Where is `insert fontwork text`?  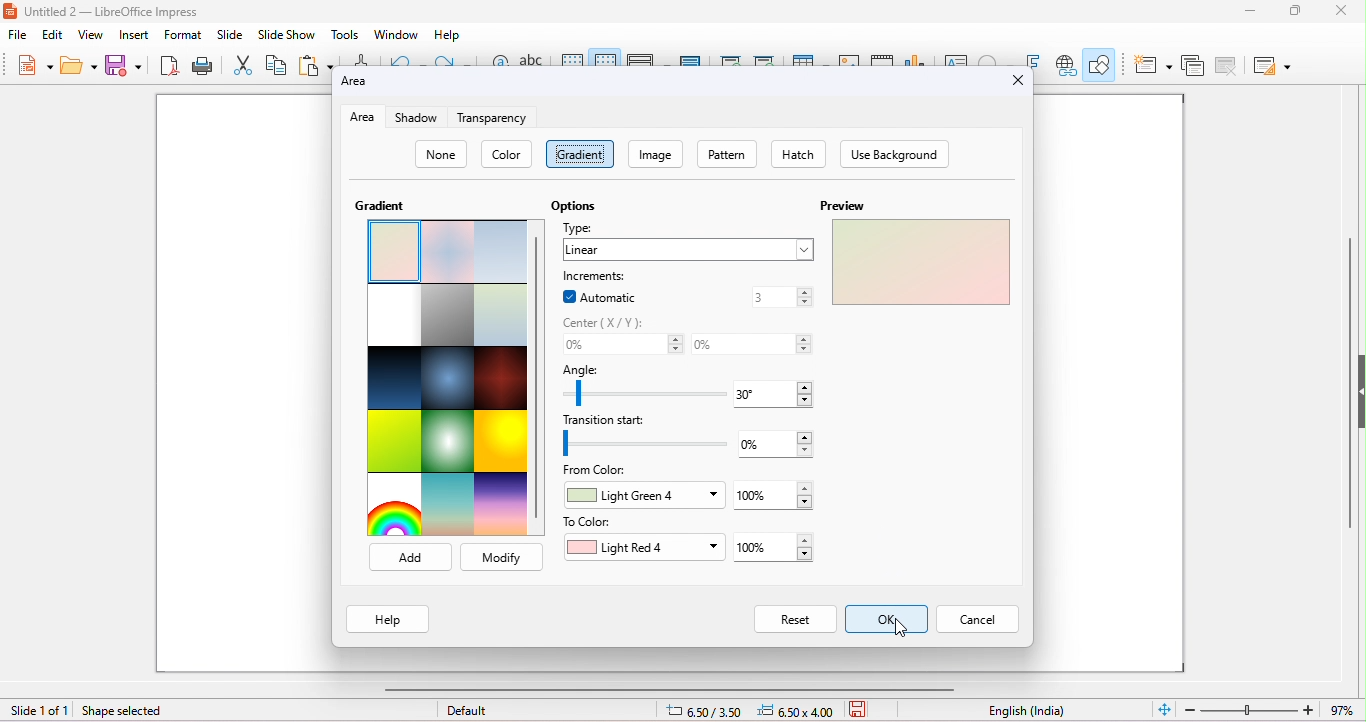 insert fontwork text is located at coordinates (1032, 58).